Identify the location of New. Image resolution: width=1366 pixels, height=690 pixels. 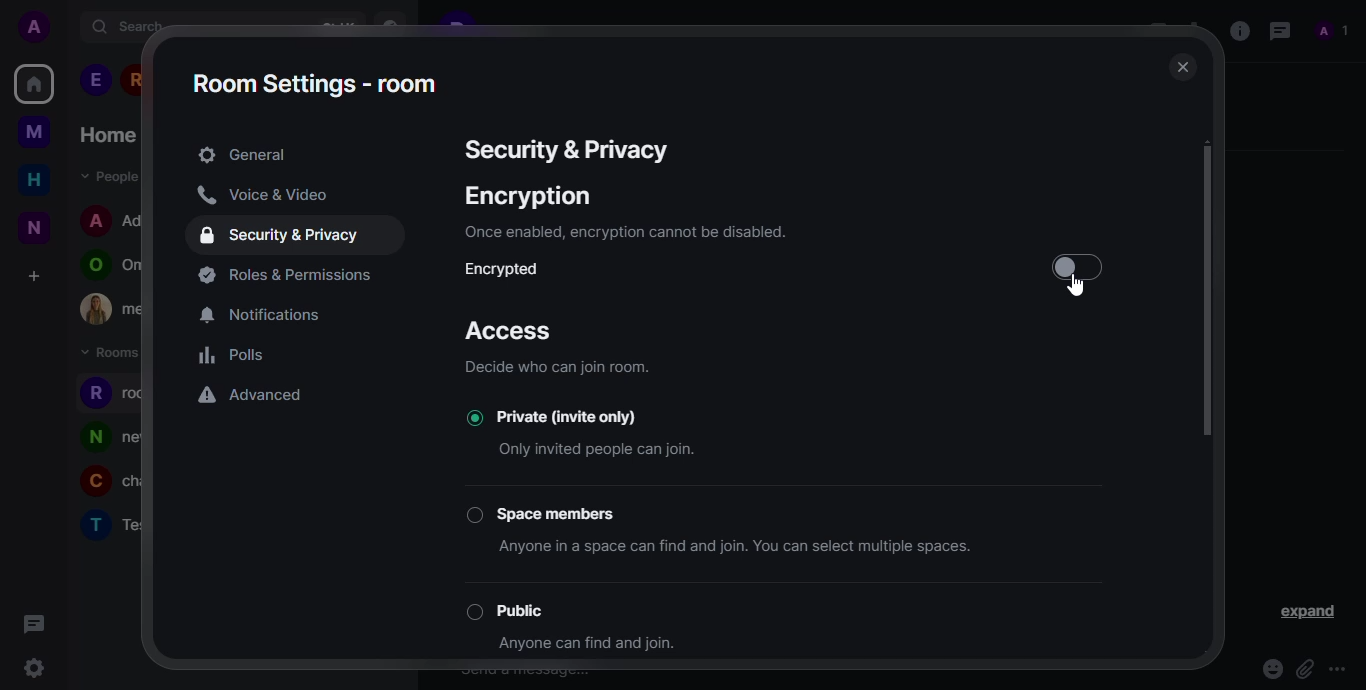
(33, 230).